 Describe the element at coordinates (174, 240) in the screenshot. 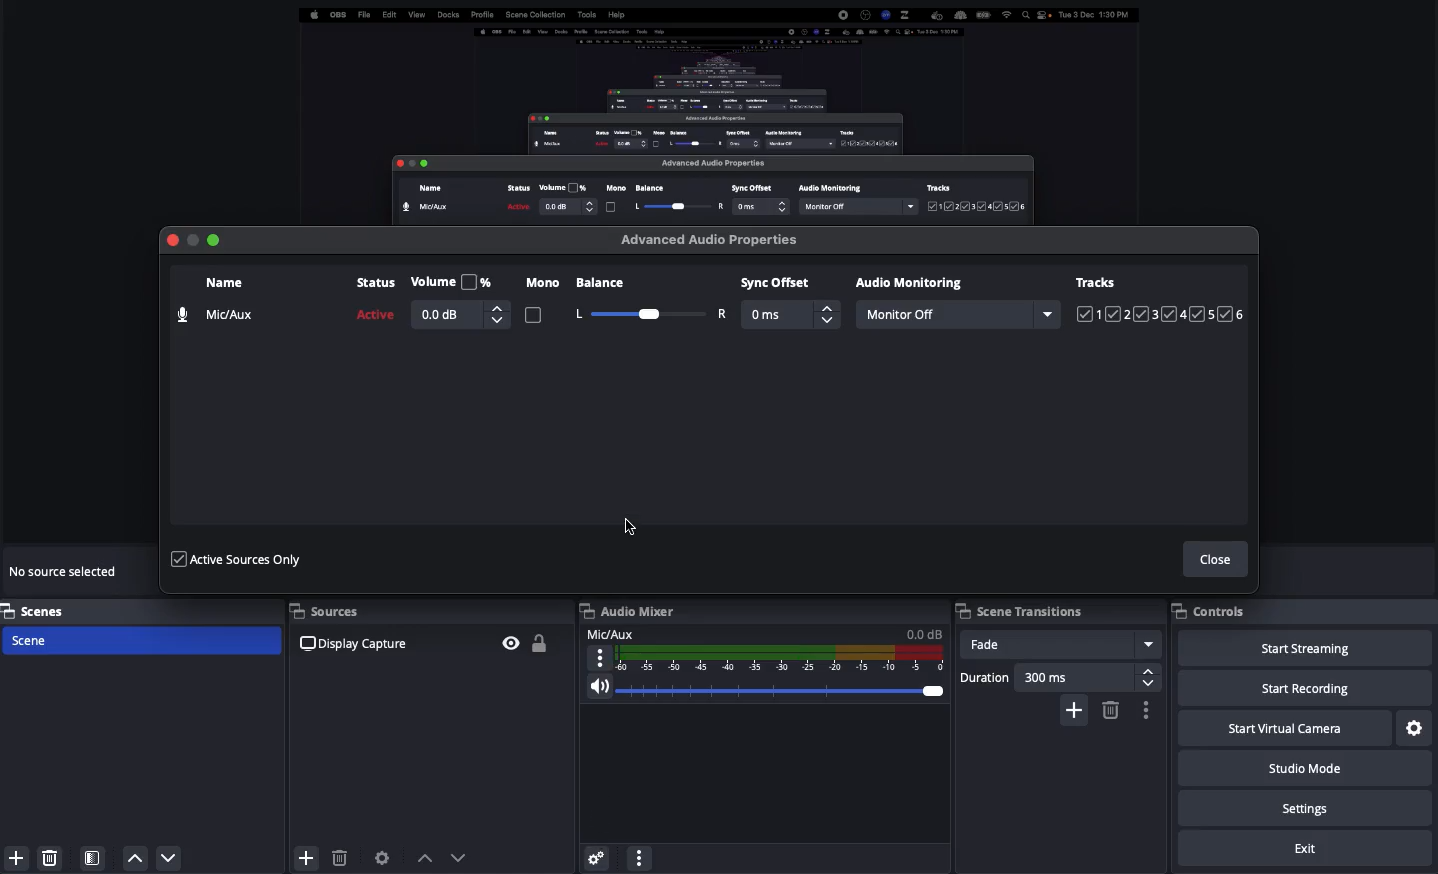

I see `Close` at that location.